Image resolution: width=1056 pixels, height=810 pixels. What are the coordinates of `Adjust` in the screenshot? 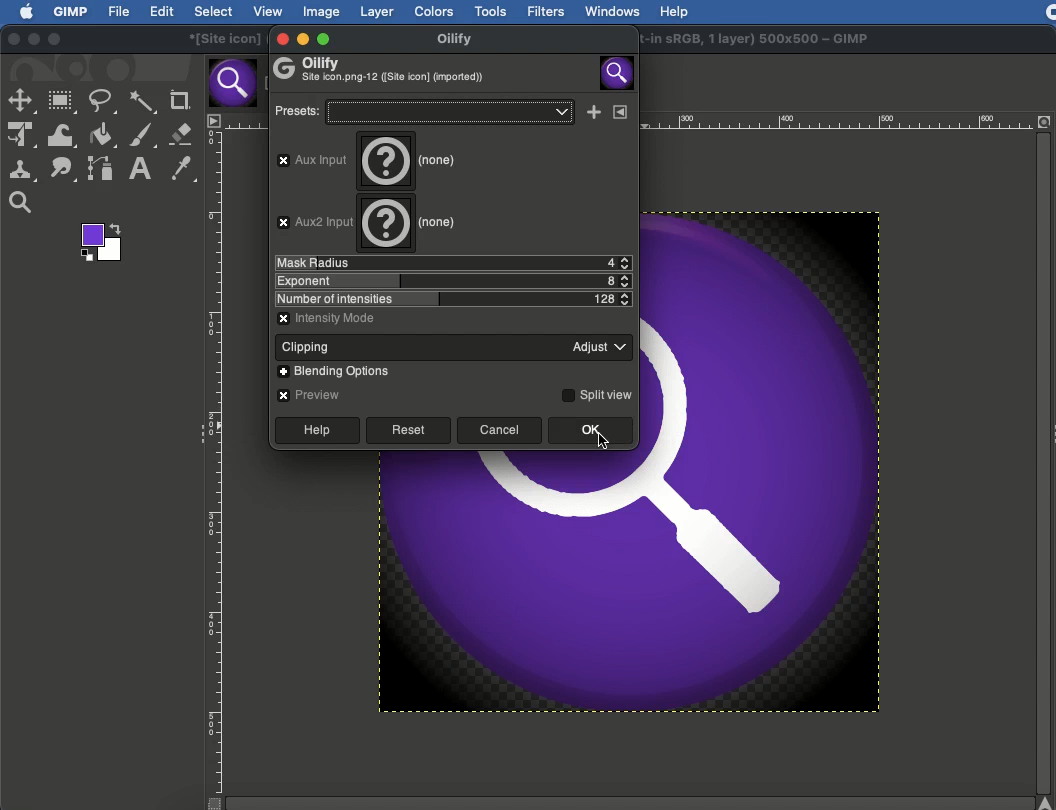 It's located at (598, 348).